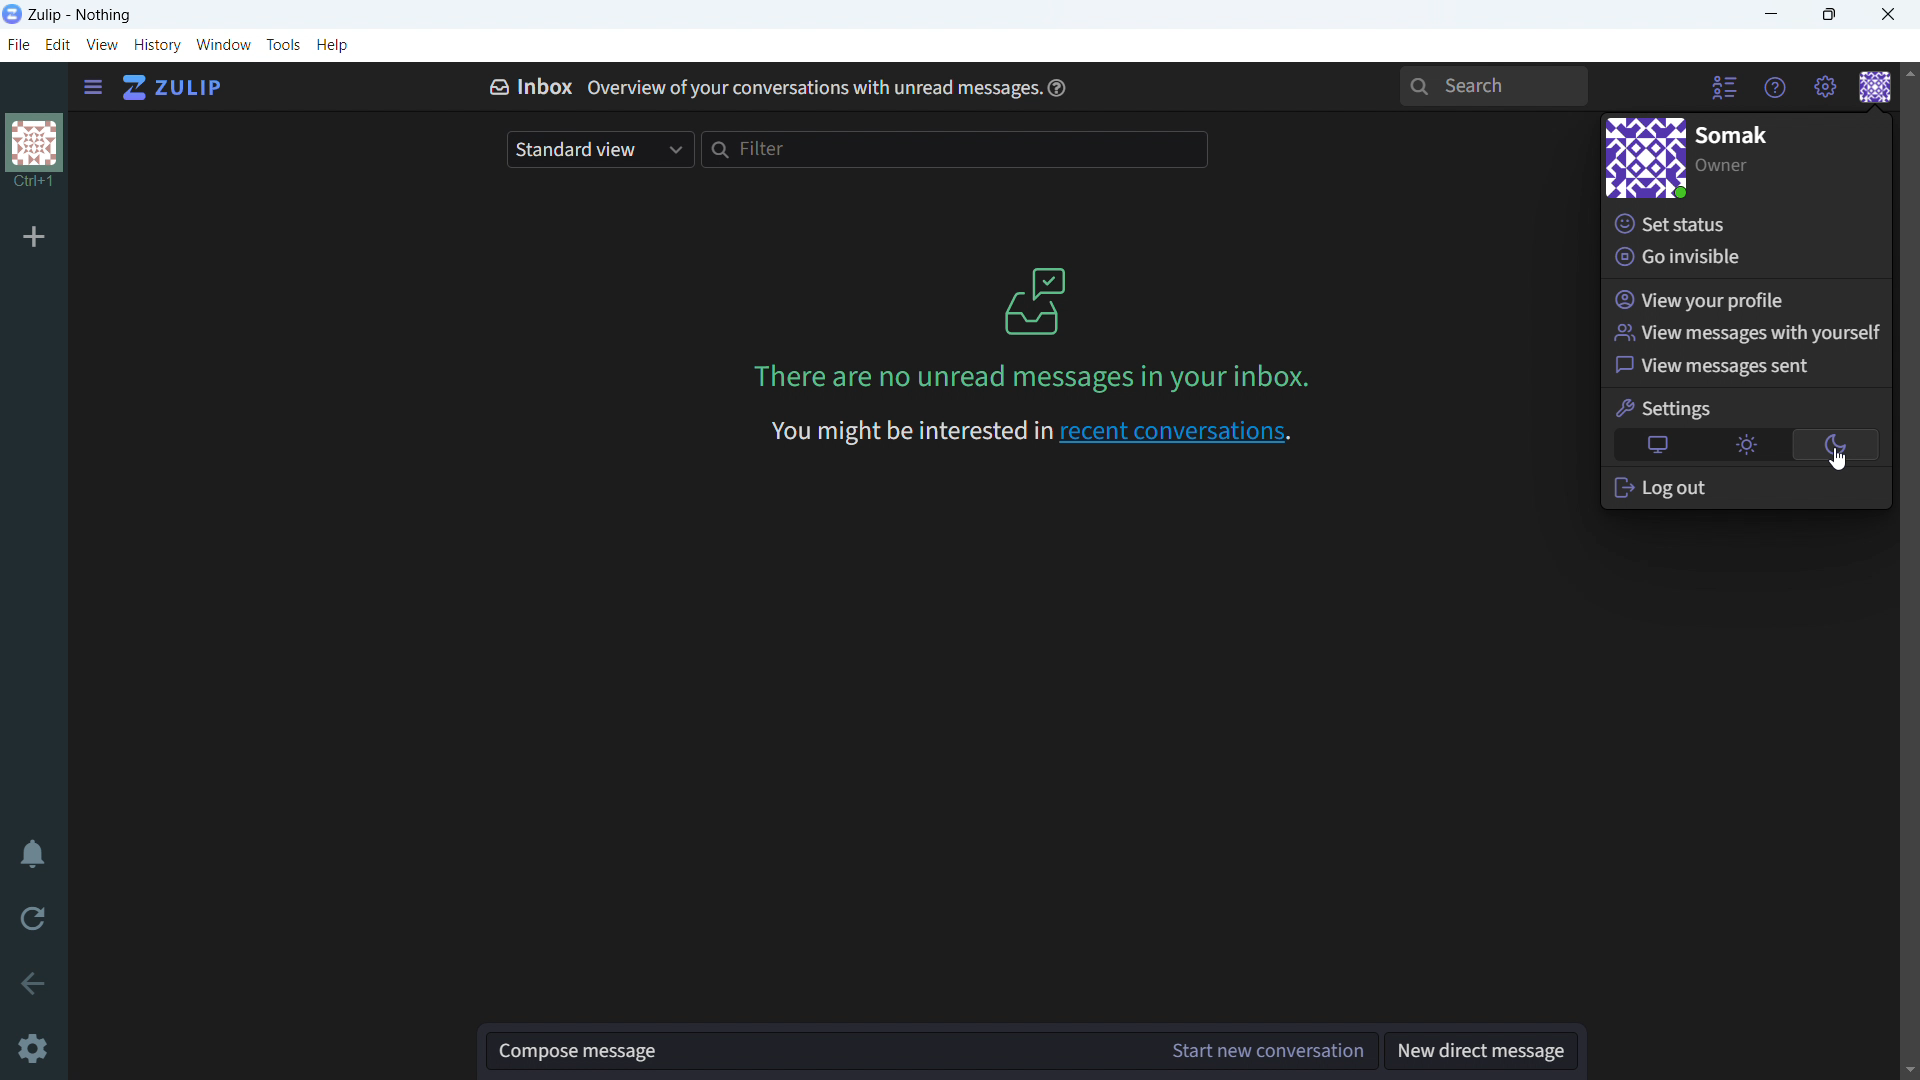  I want to click on new direct message, so click(1480, 1052).